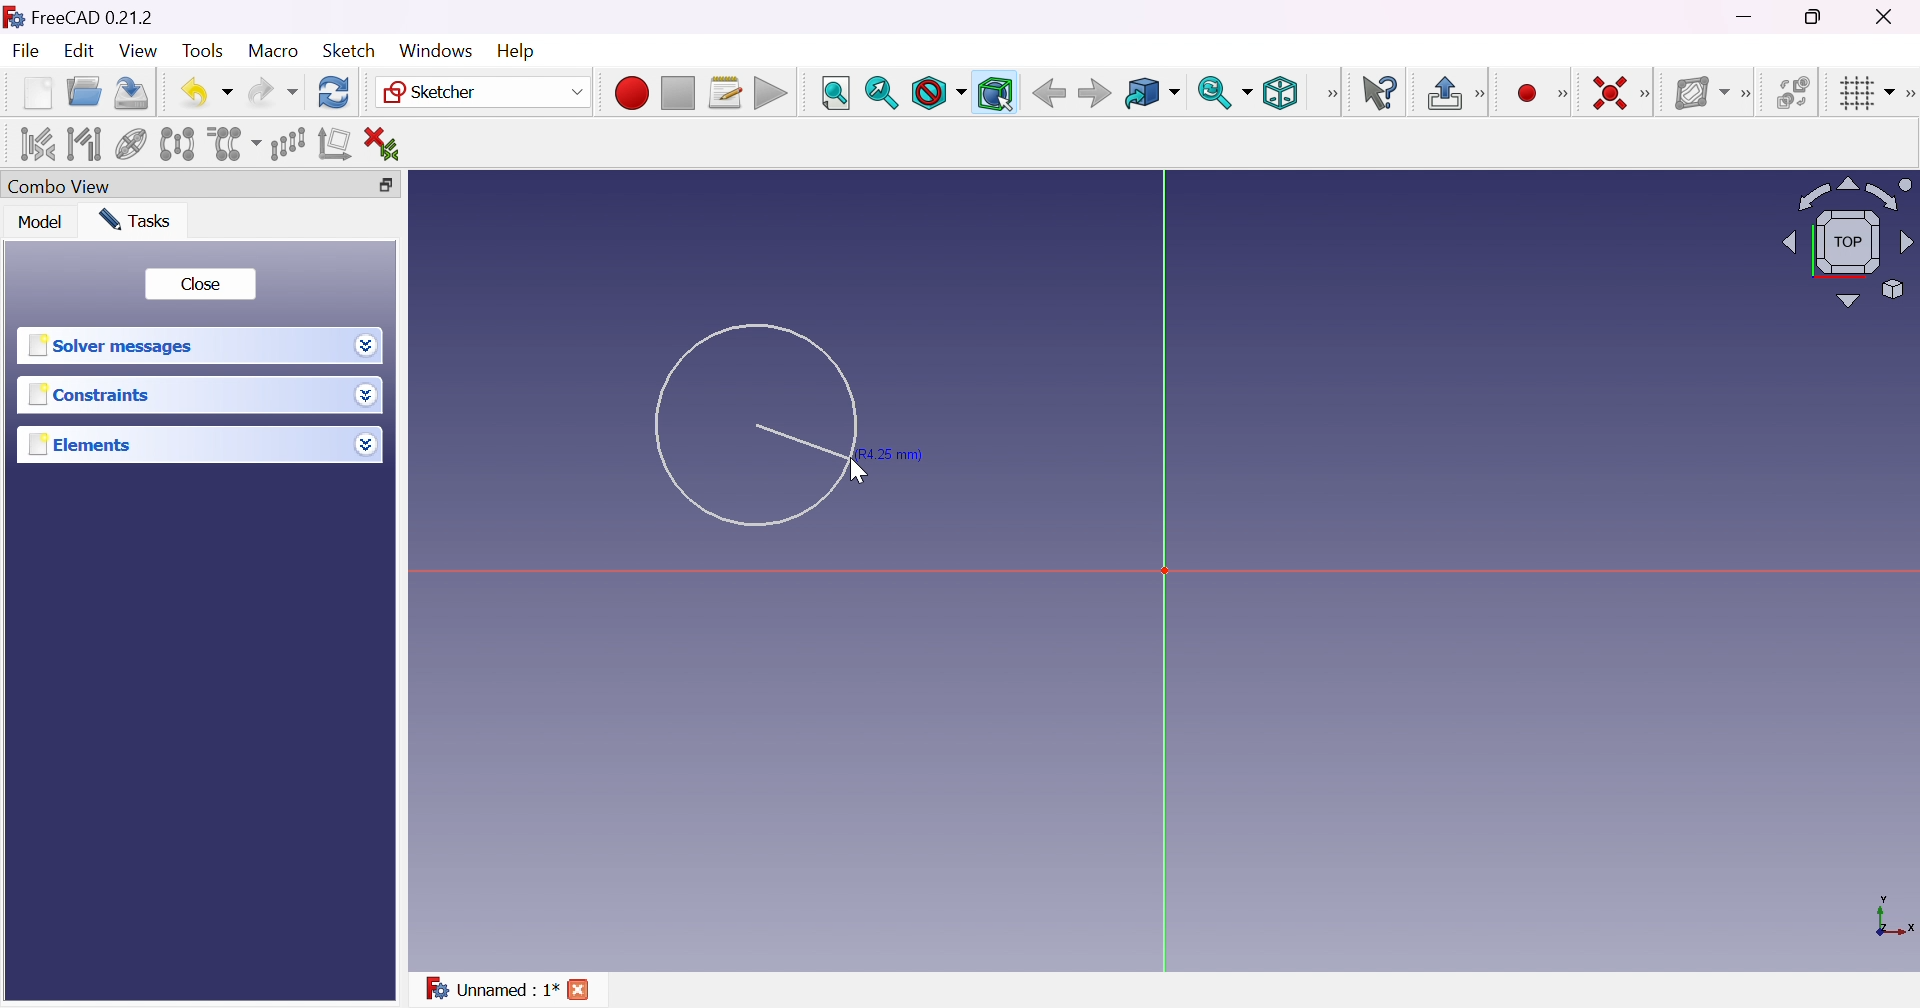 This screenshot has width=1920, height=1008. Describe the element at coordinates (366, 444) in the screenshot. I see `Drop down` at that location.